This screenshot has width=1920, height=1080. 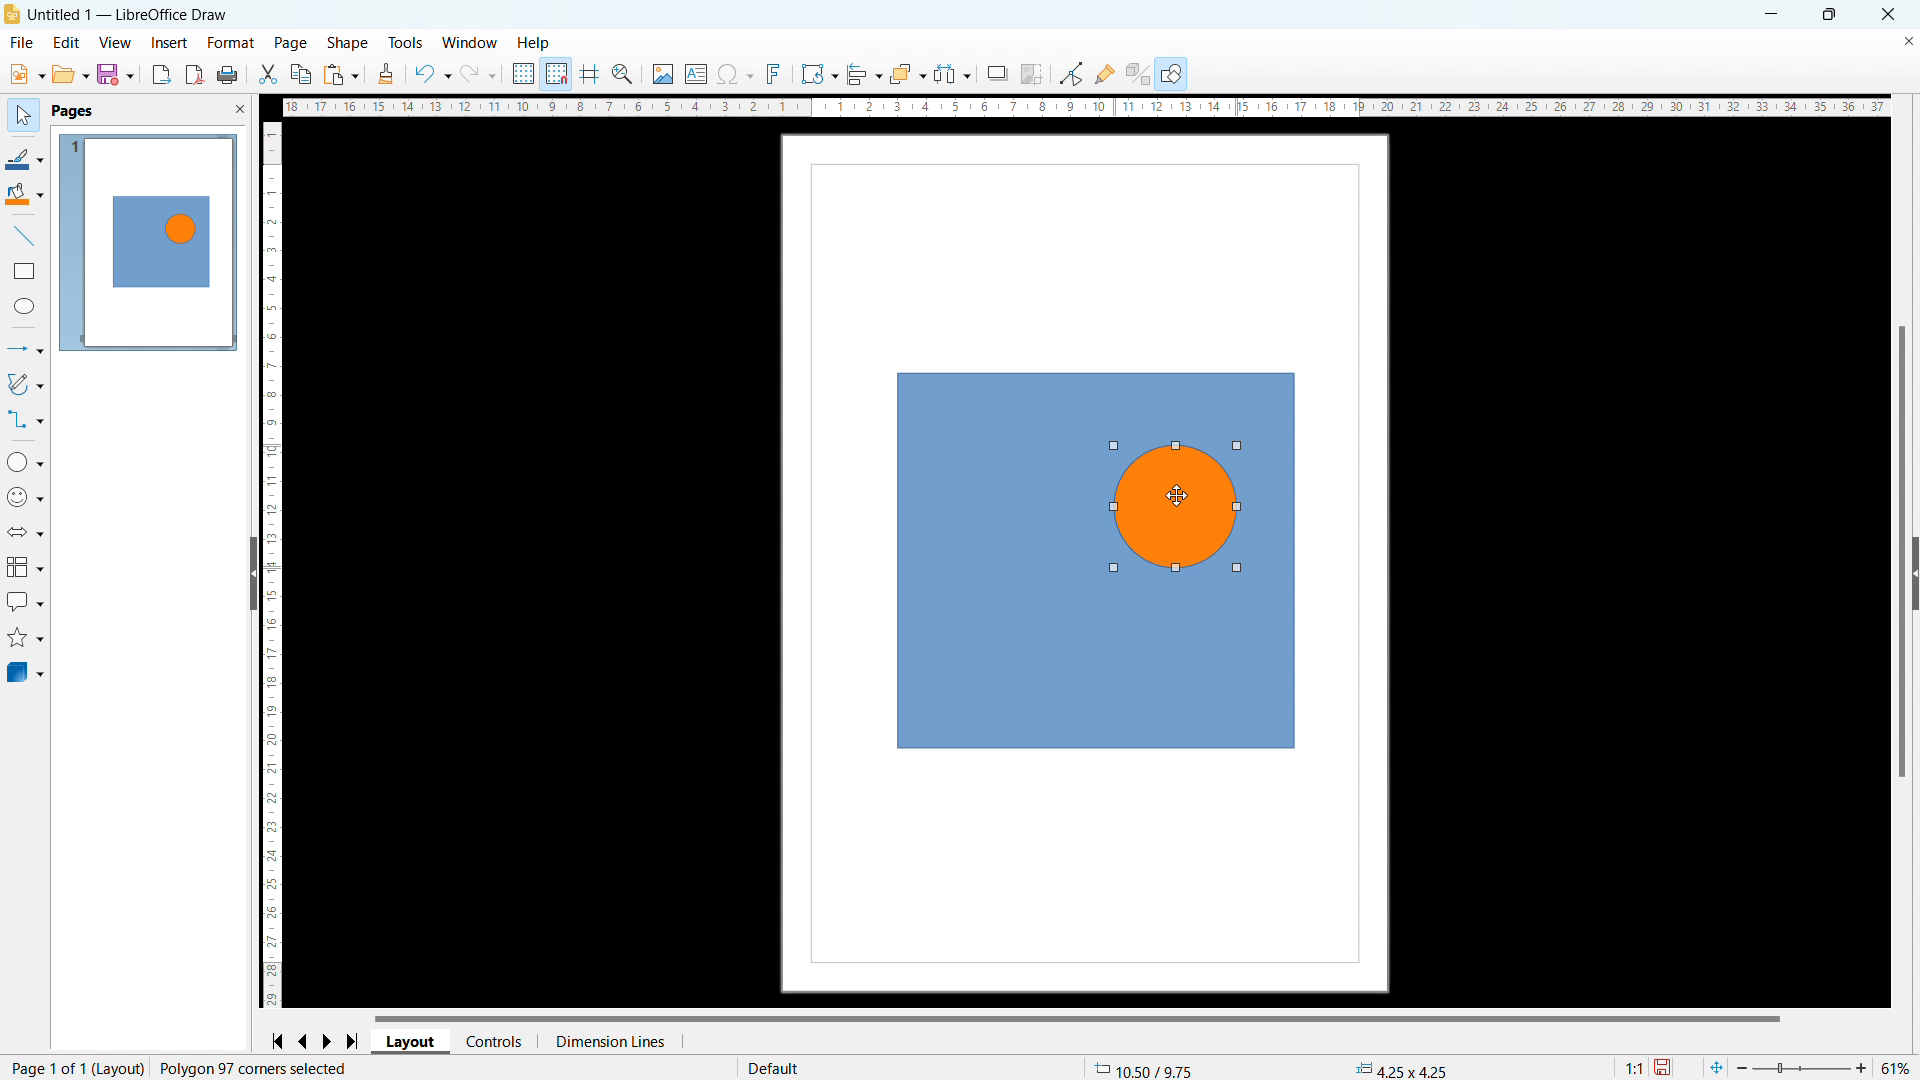 What do you see at coordinates (301, 74) in the screenshot?
I see `copy` at bounding box center [301, 74].